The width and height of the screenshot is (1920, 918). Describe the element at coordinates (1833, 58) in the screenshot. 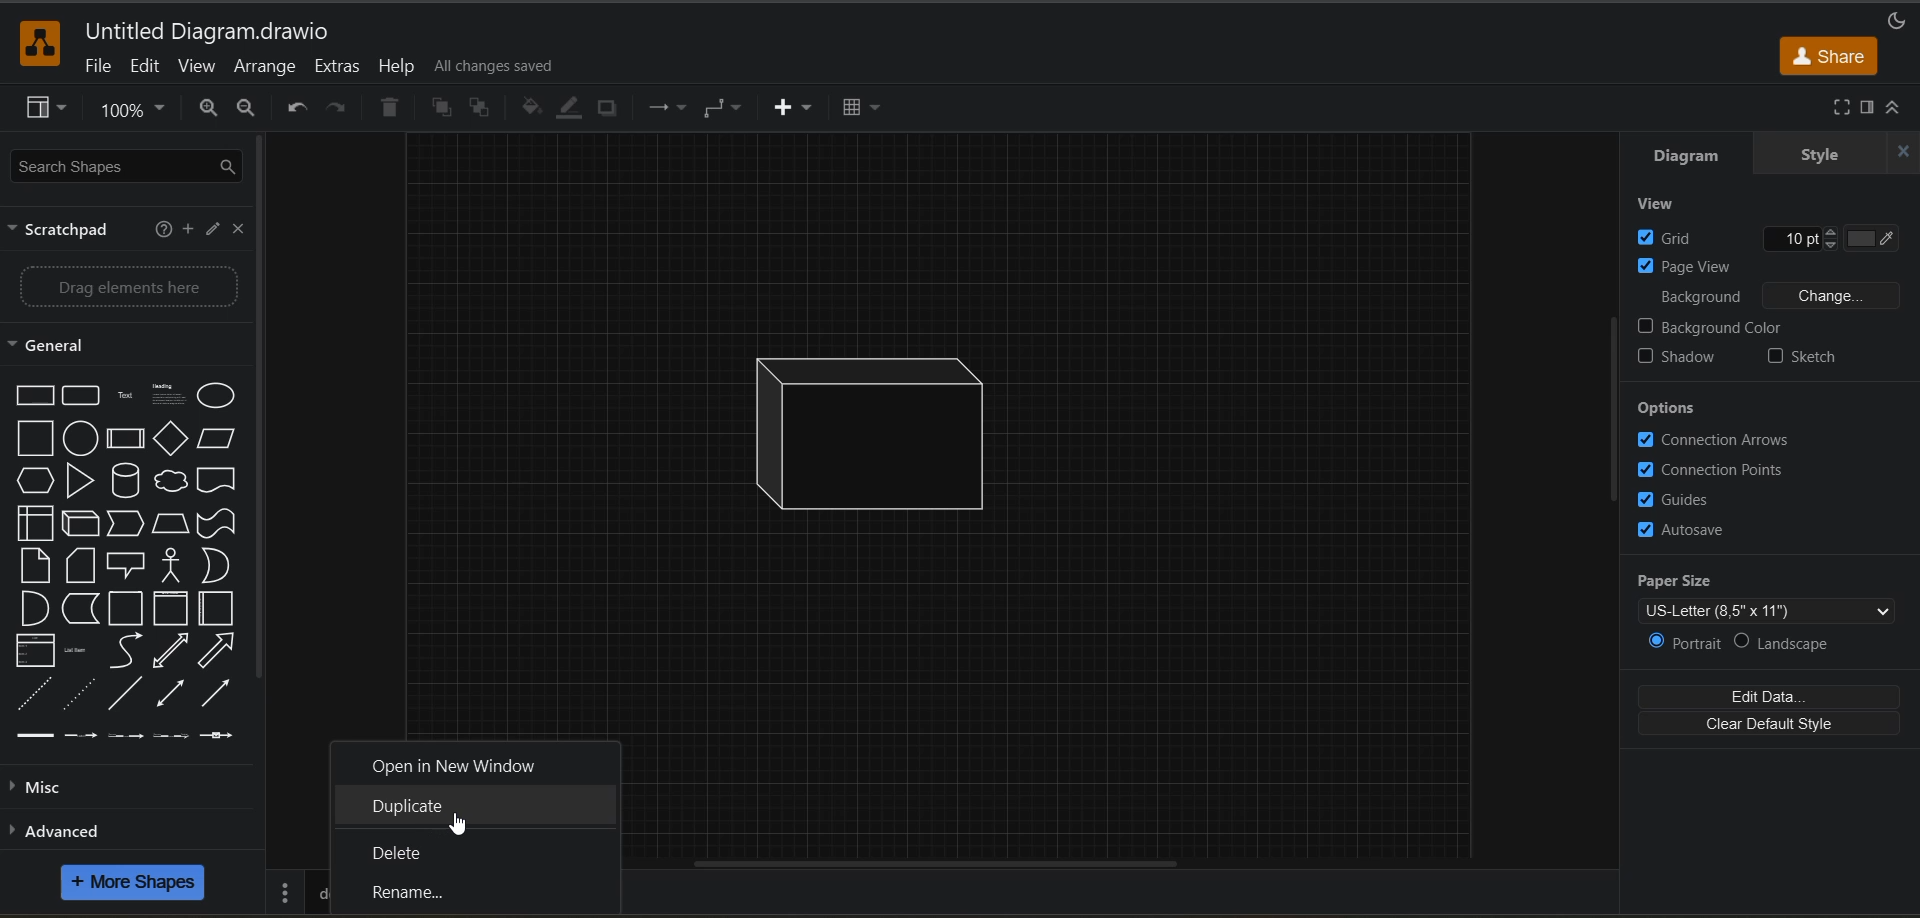

I see `share` at that location.